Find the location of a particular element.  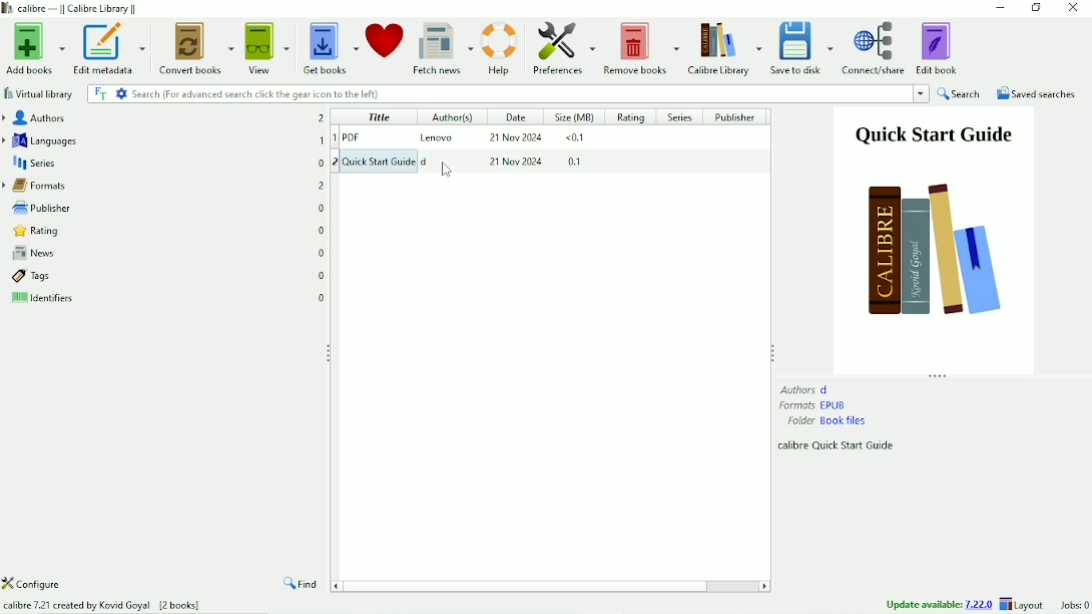

Size is located at coordinates (576, 118).